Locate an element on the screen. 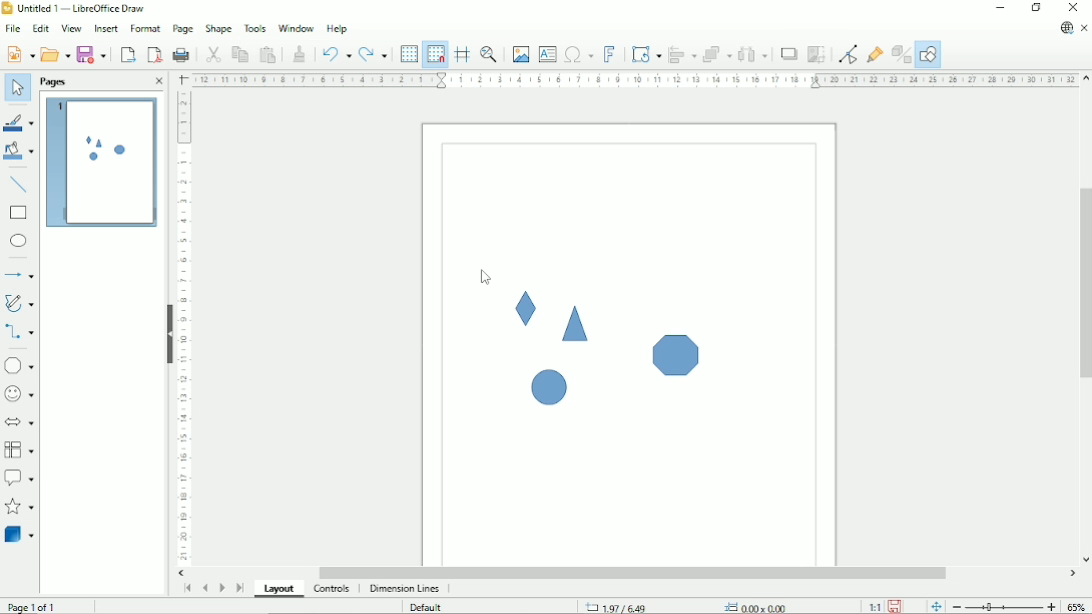 The width and height of the screenshot is (1092, 614). Undo is located at coordinates (336, 55).